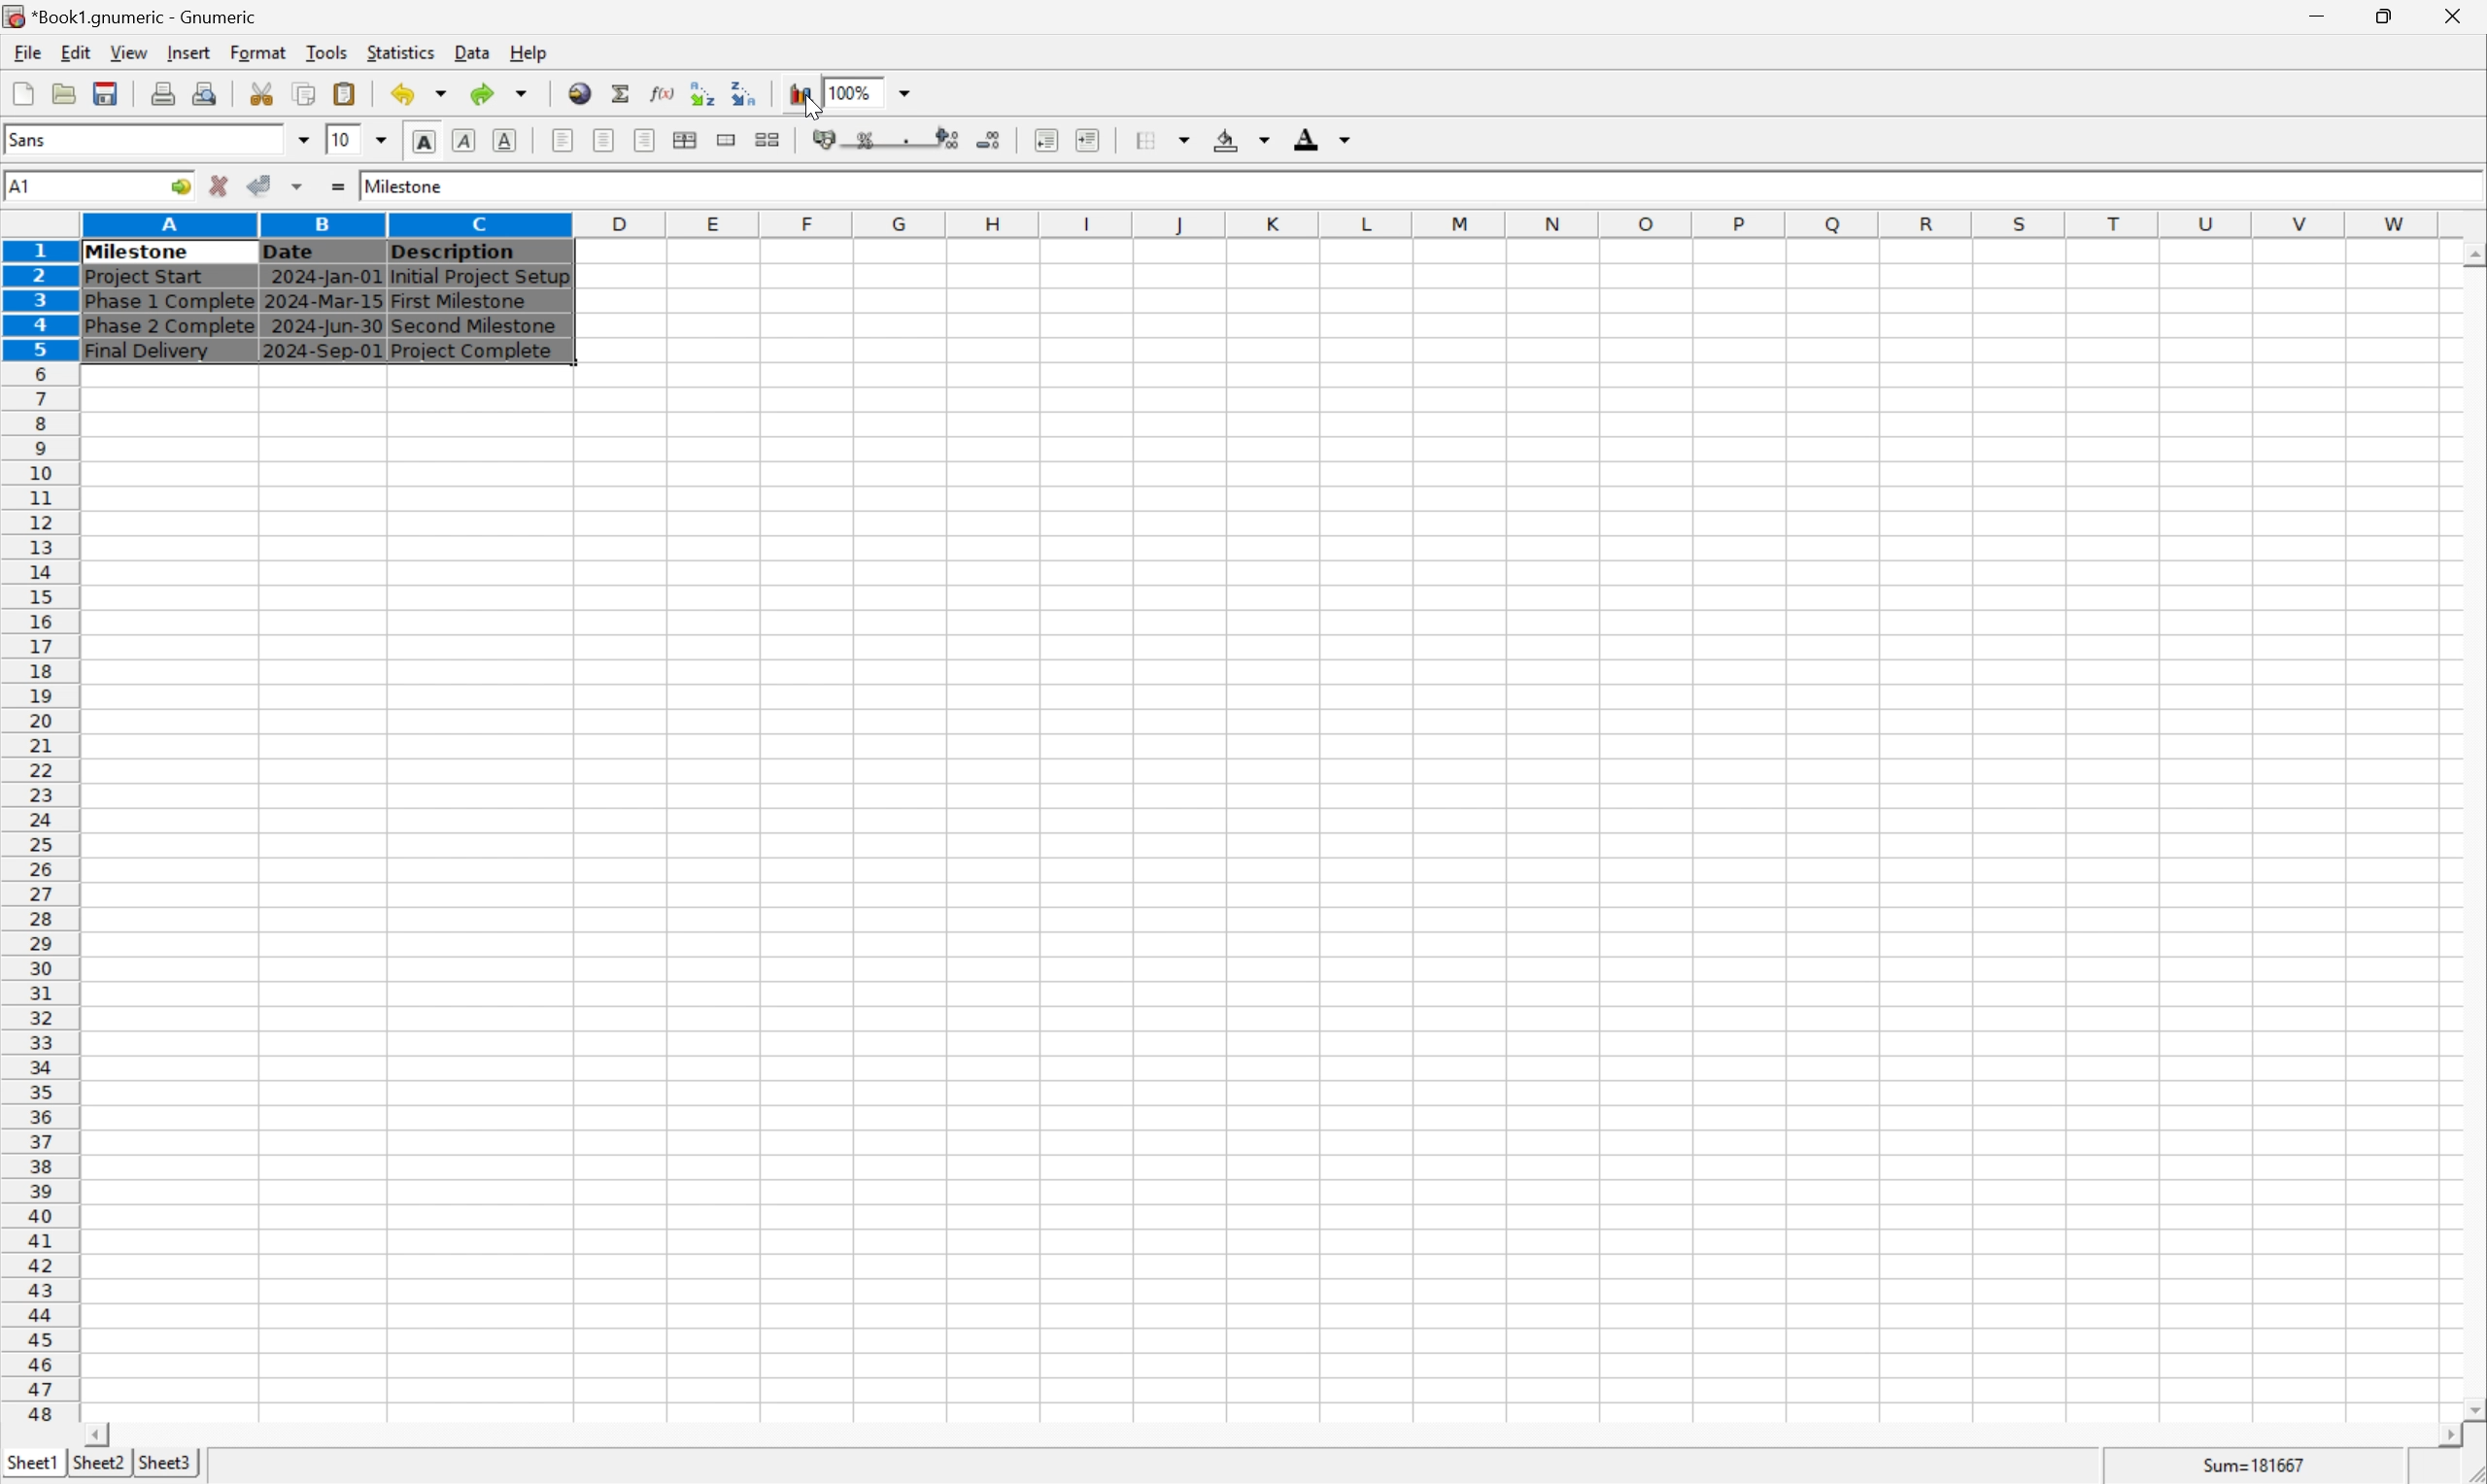 Image resolution: width=2487 pixels, height=1484 pixels. Describe the element at coordinates (345, 93) in the screenshot. I see `paste` at that location.